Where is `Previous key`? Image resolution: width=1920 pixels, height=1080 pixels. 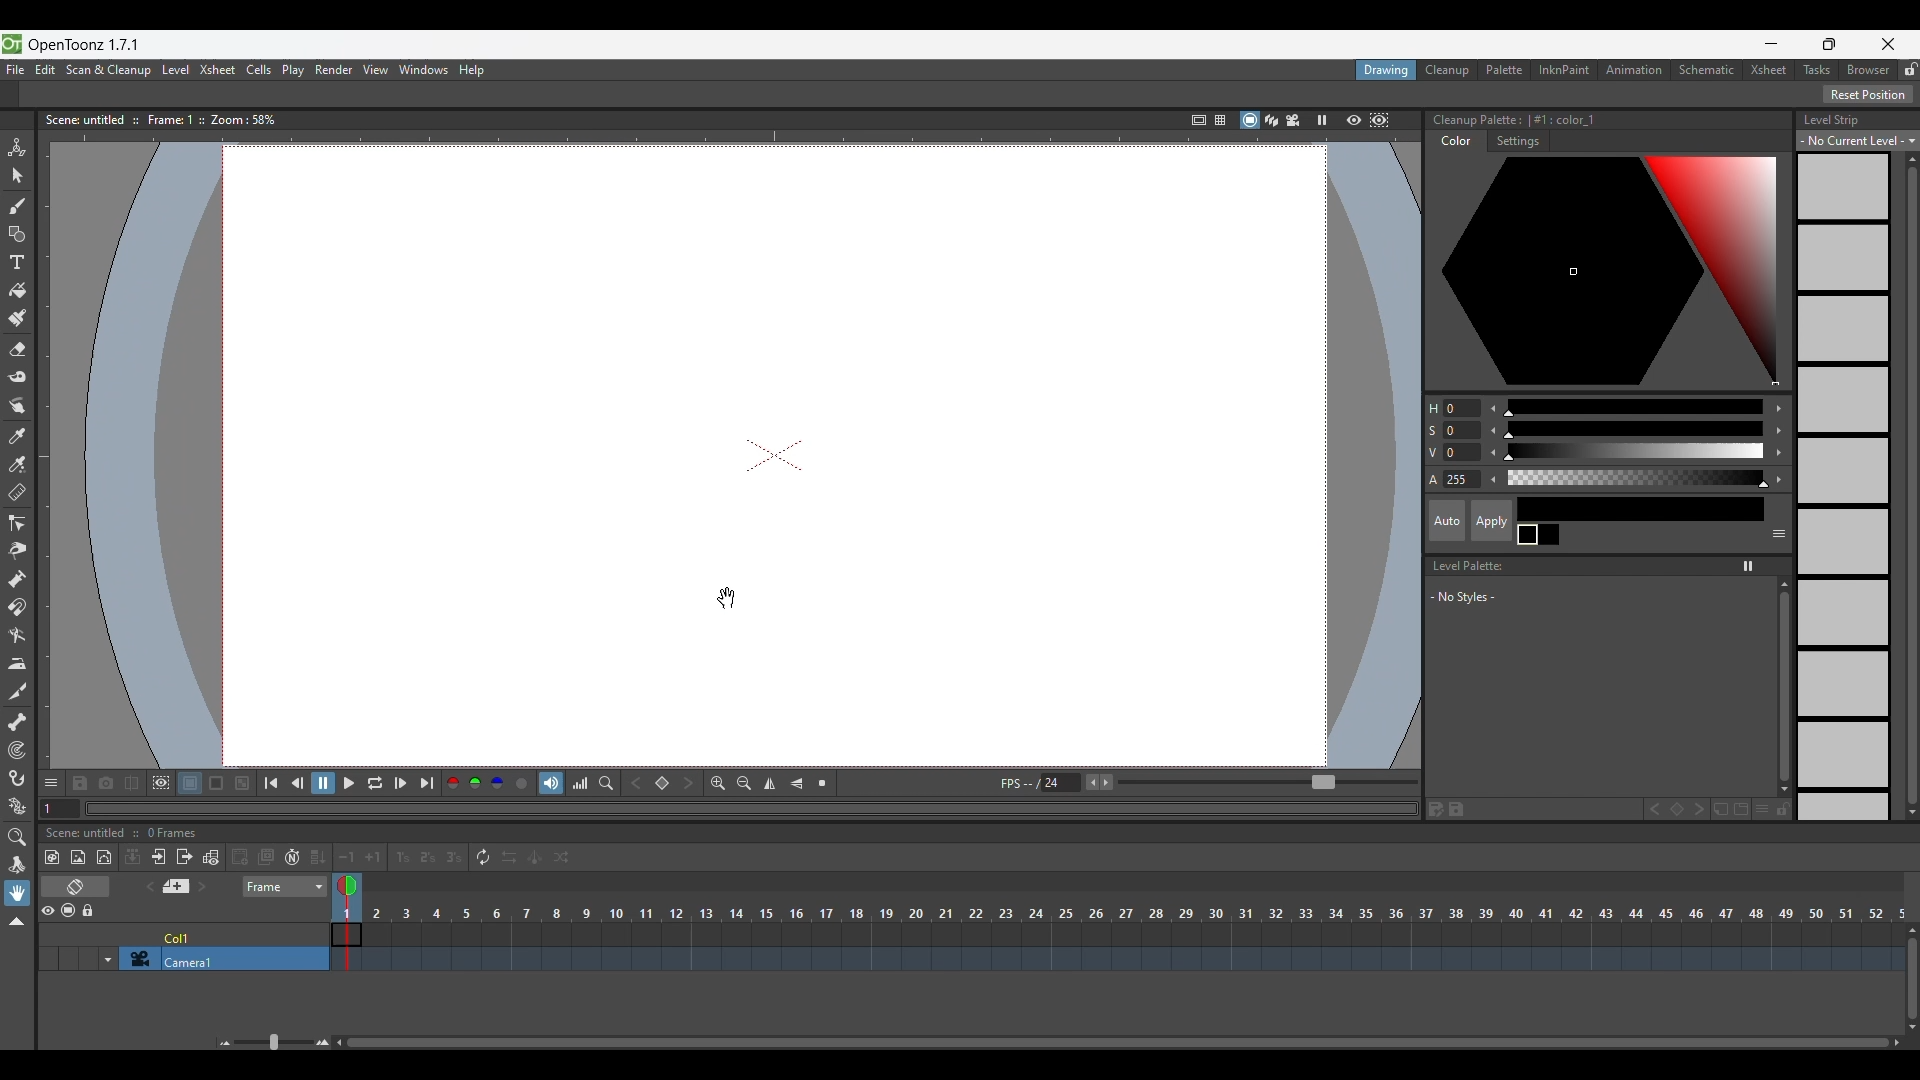 Previous key is located at coordinates (636, 783).